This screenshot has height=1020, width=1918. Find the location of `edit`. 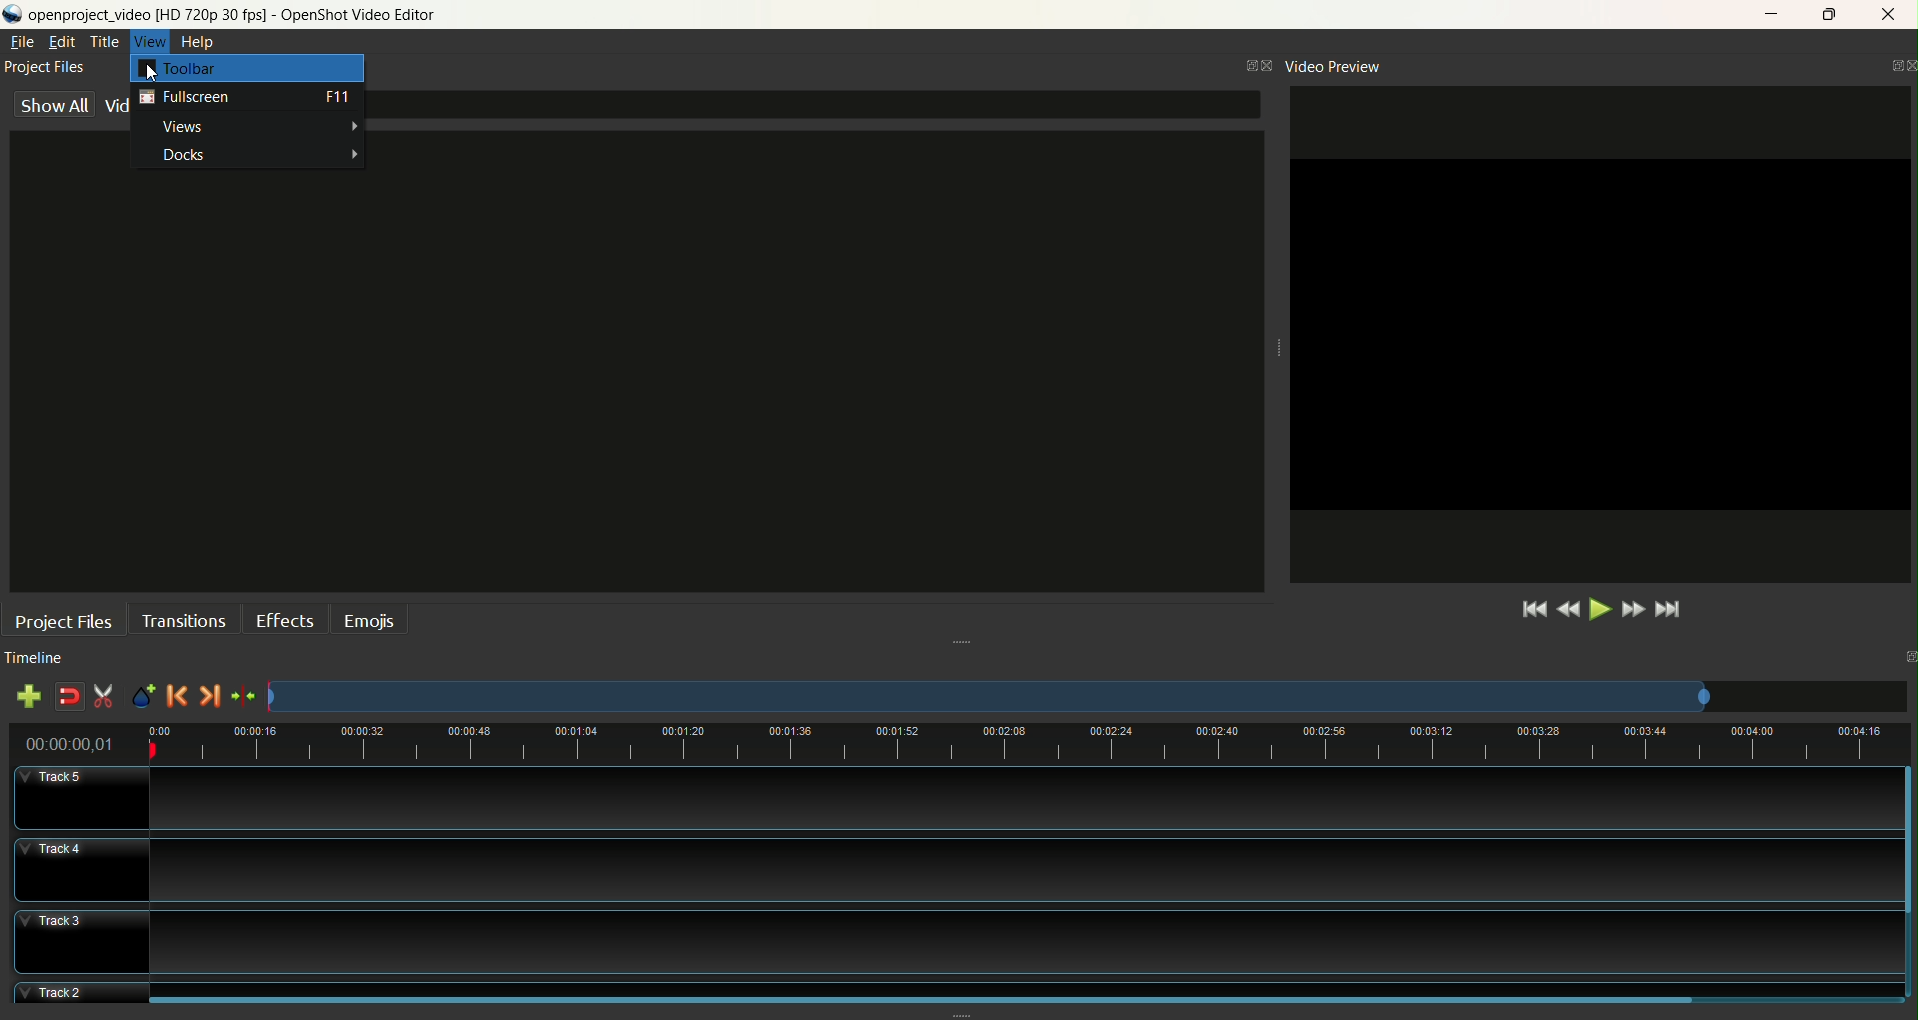

edit is located at coordinates (61, 42).